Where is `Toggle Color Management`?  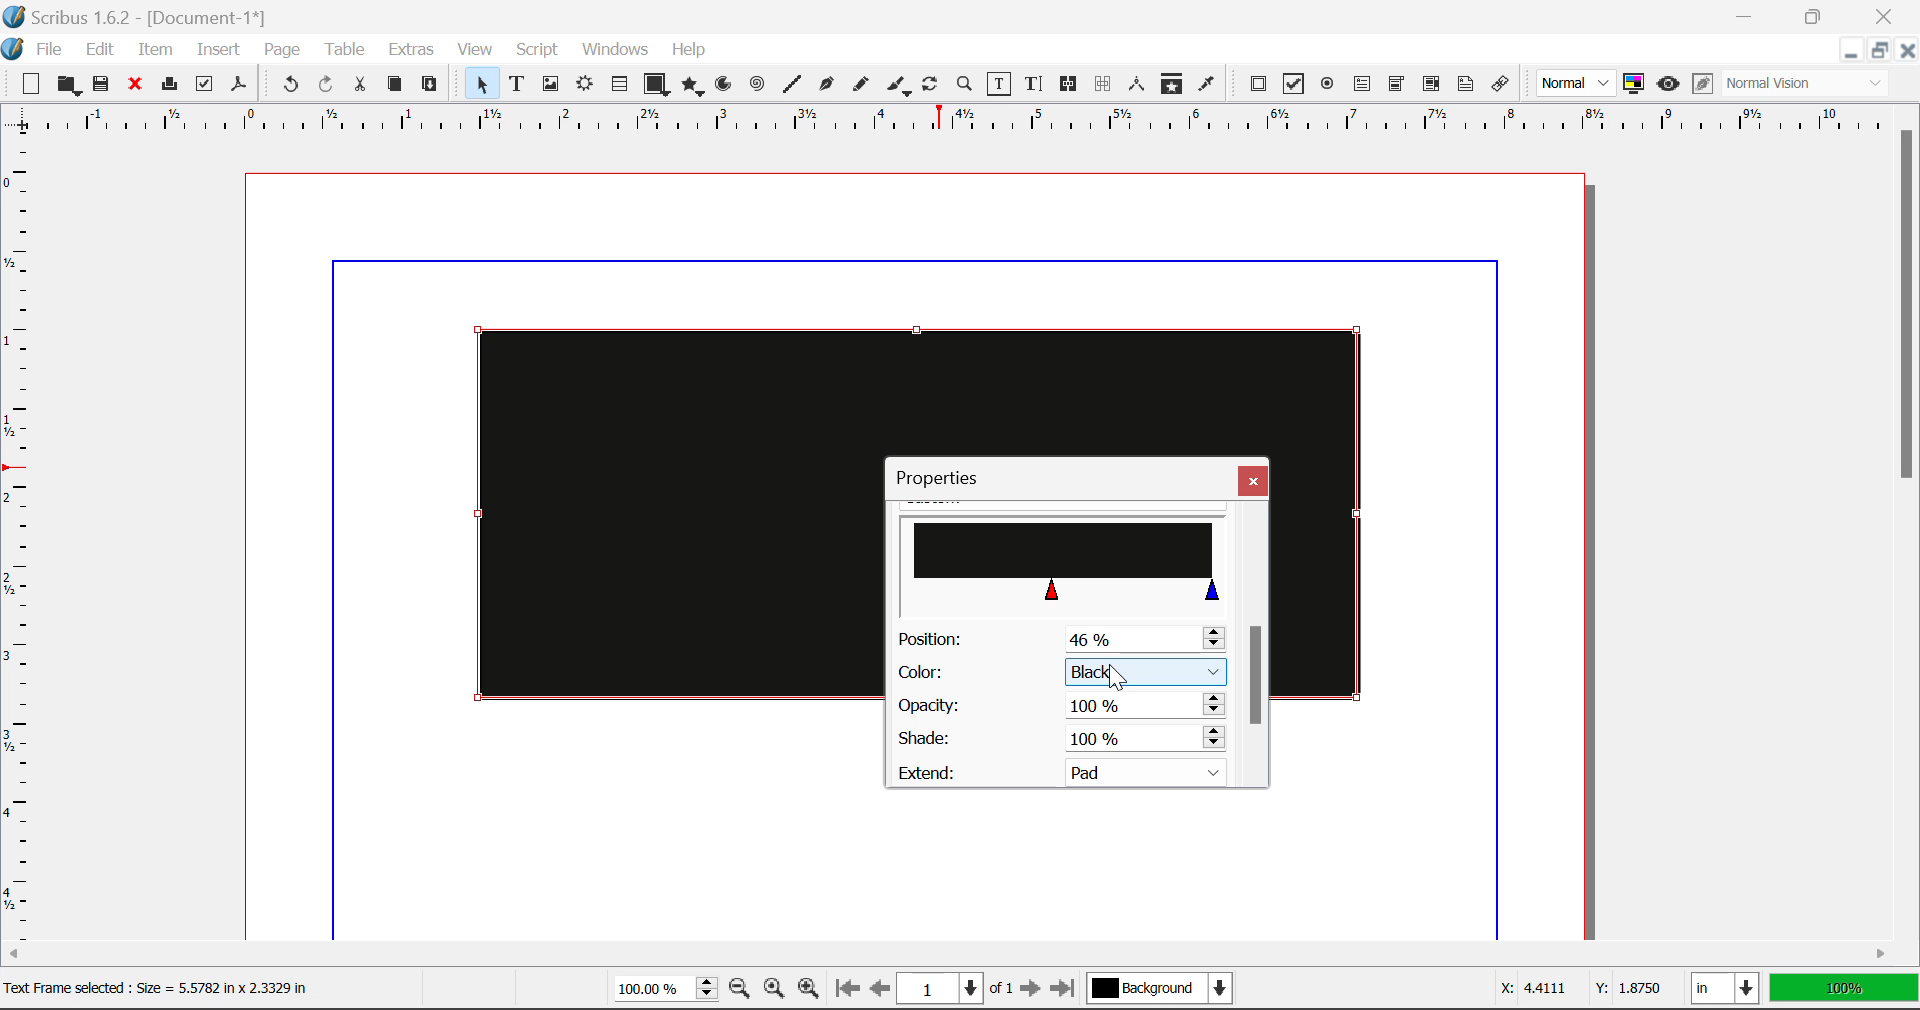 Toggle Color Management is located at coordinates (1634, 84).